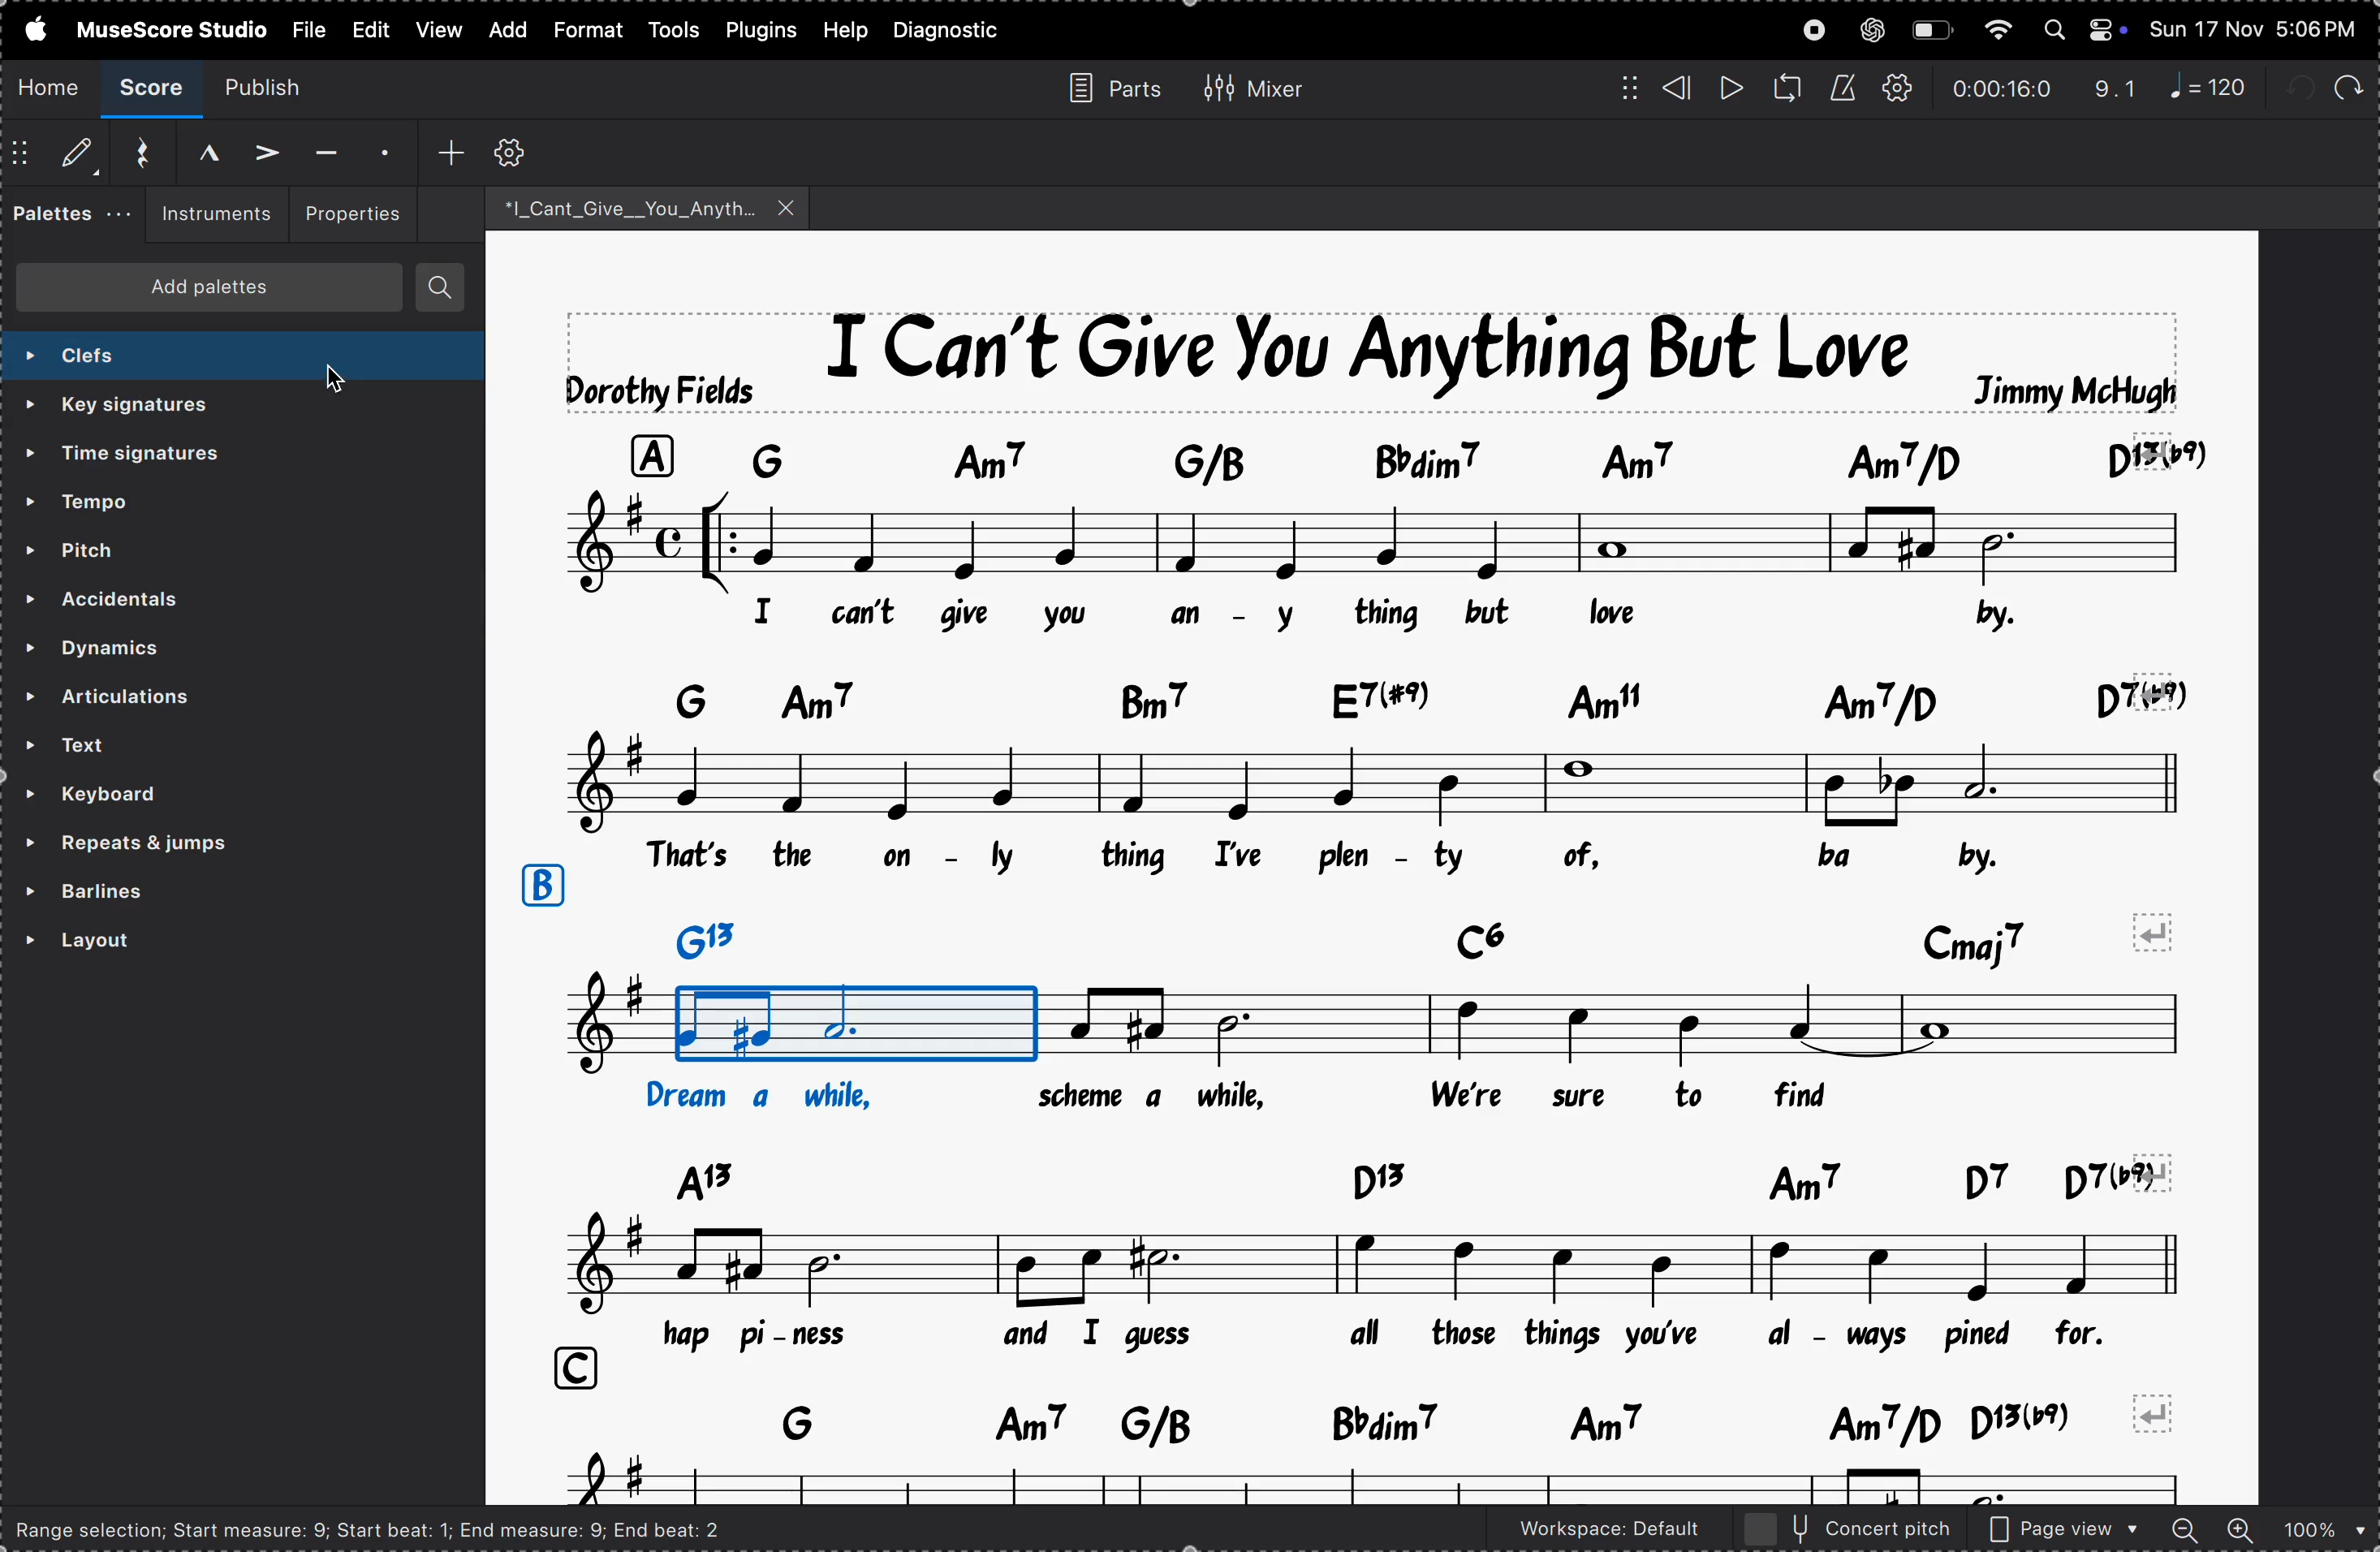  Describe the element at coordinates (164, 651) in the screenshot. I see `dynamics` at that location.